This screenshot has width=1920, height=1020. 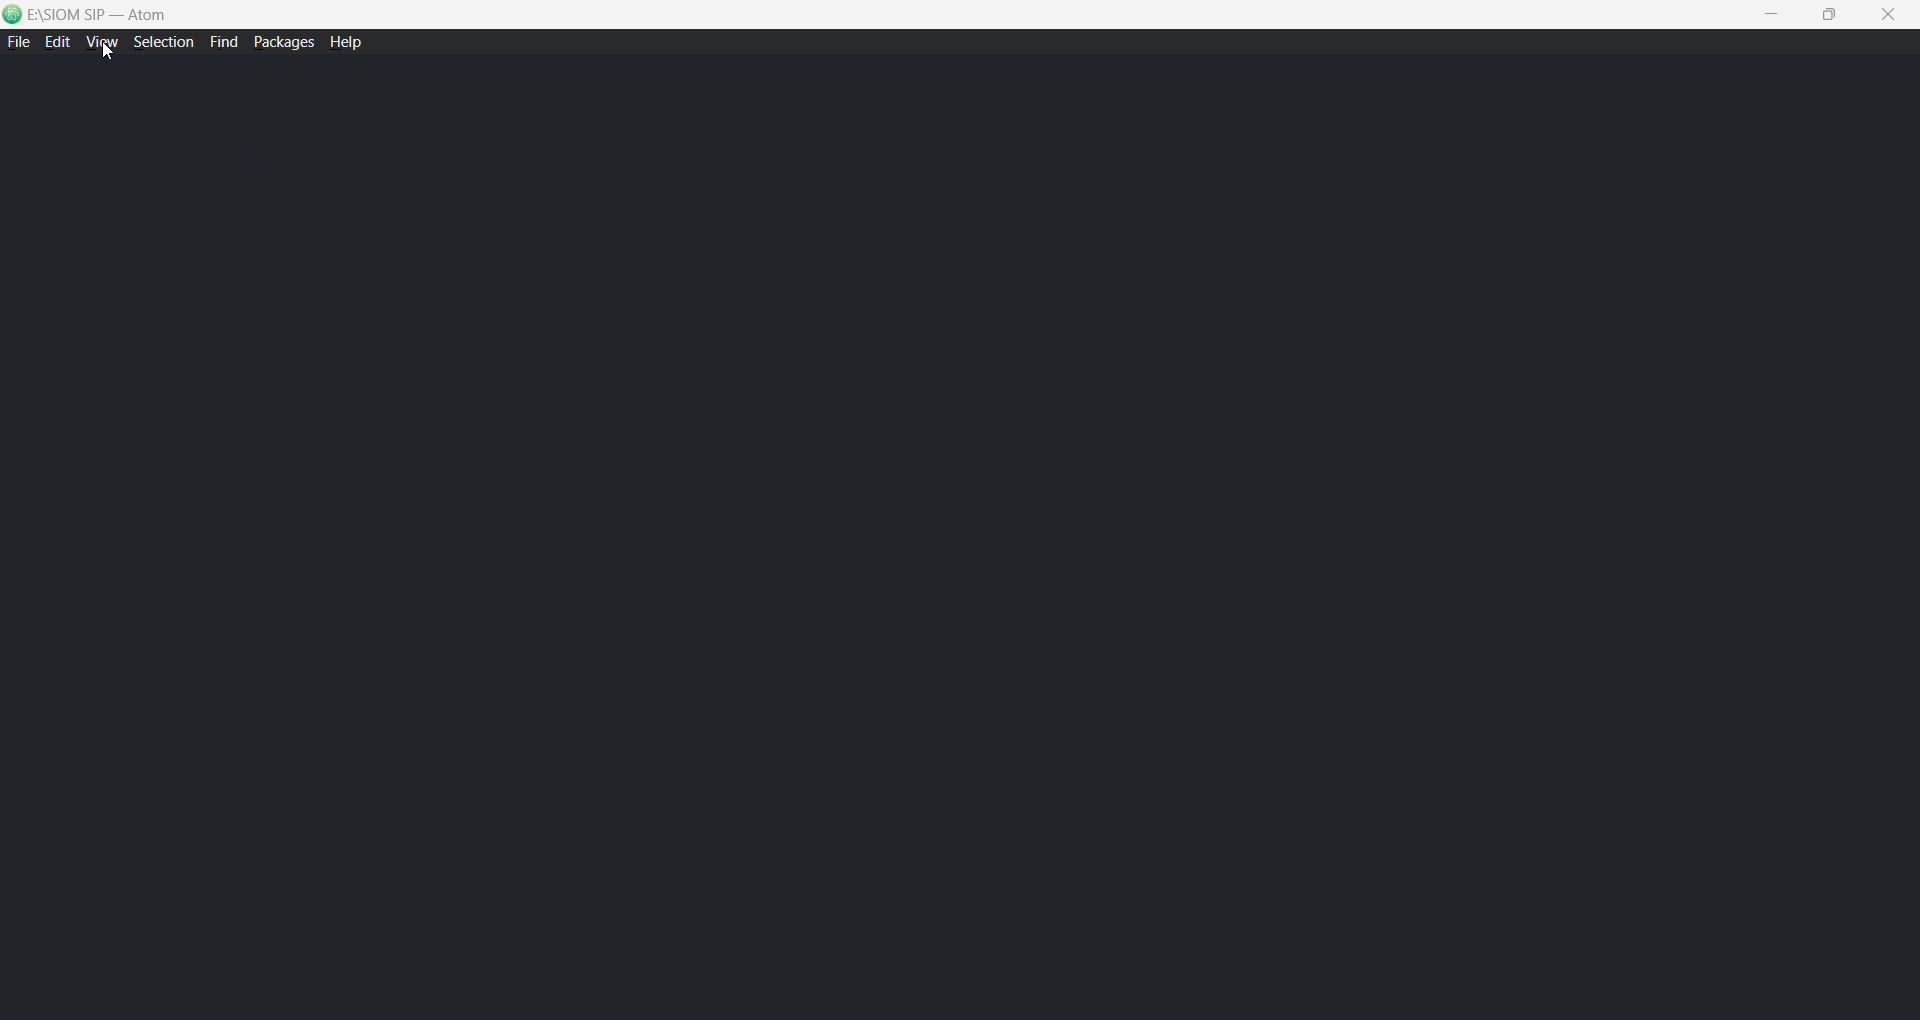 I want to click on close, so click(x=1893, y=15).